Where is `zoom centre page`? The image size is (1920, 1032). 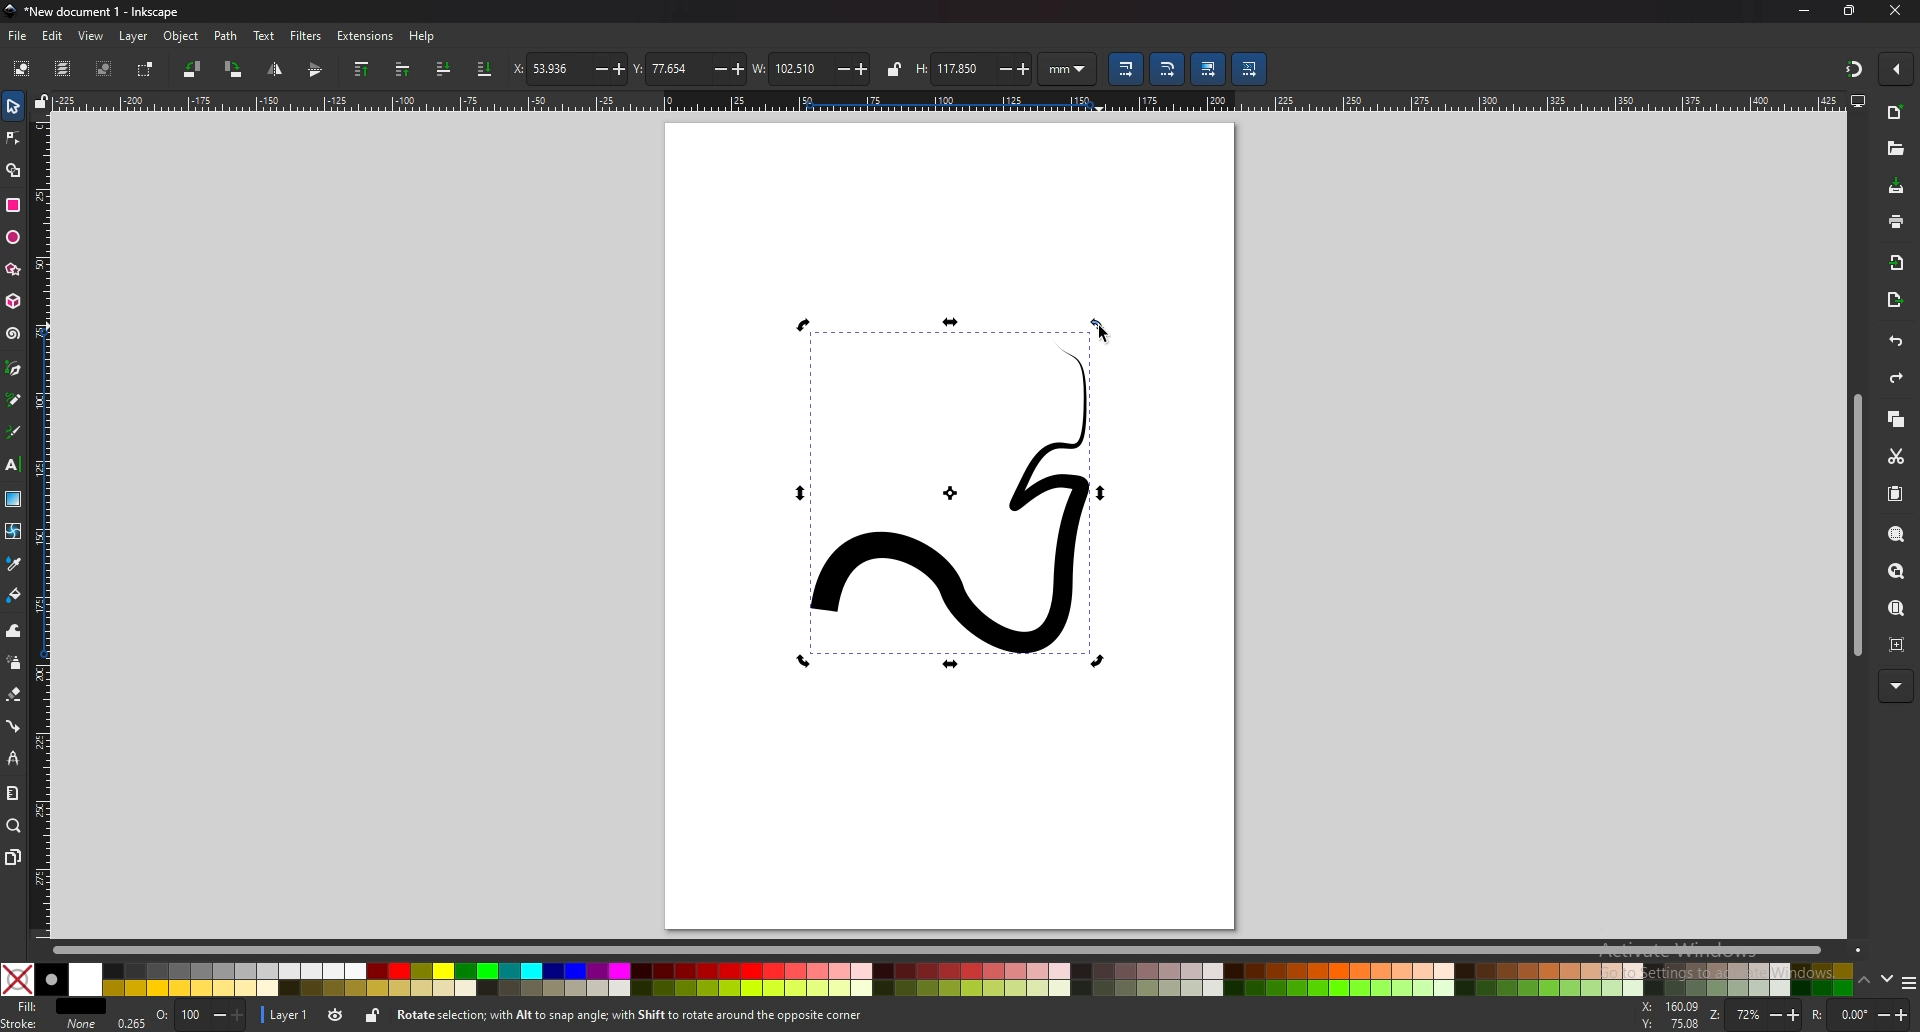
zoom centre page is located at coordinates (1897, 645).